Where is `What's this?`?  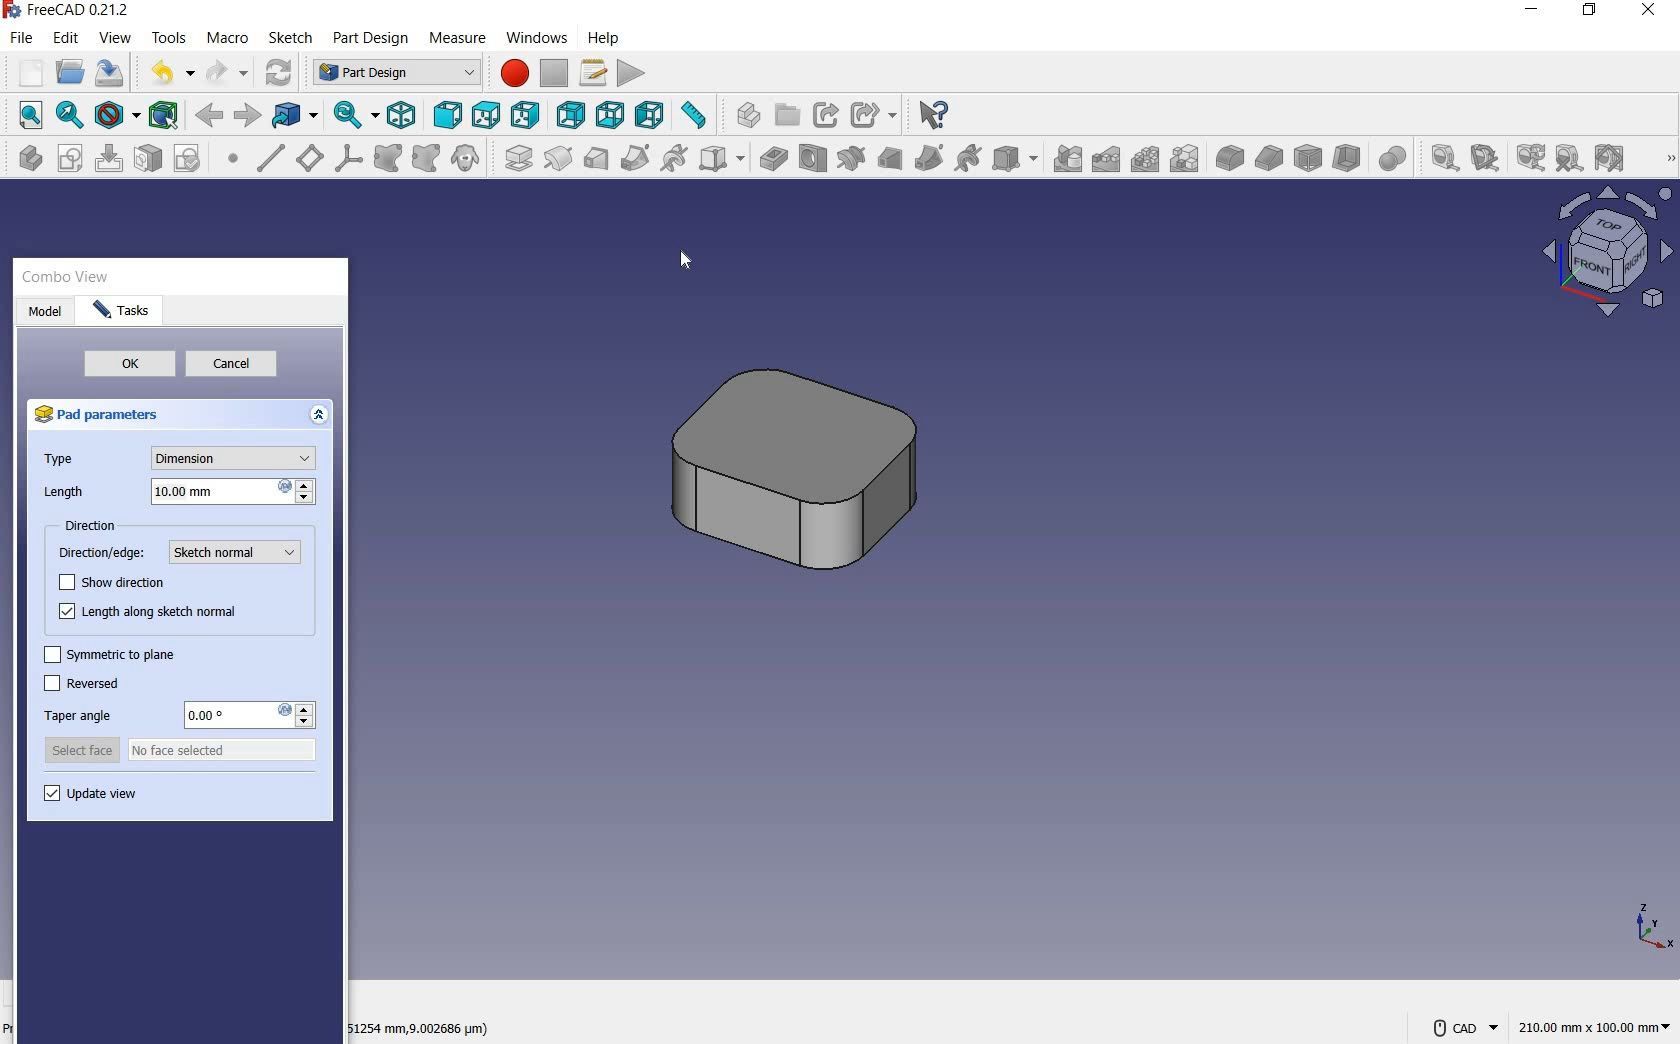 What's this? is located at coordinates (742, 115).